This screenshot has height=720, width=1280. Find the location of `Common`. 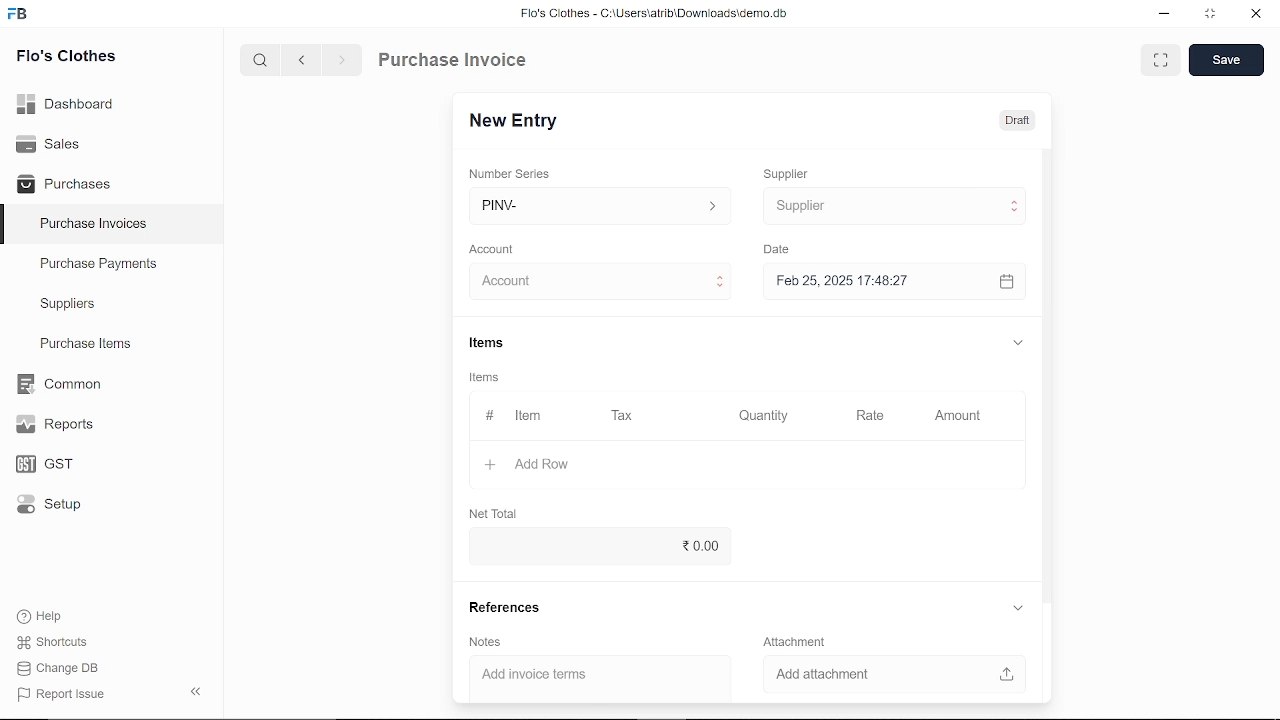

Common is located at coordinates (61, 384).